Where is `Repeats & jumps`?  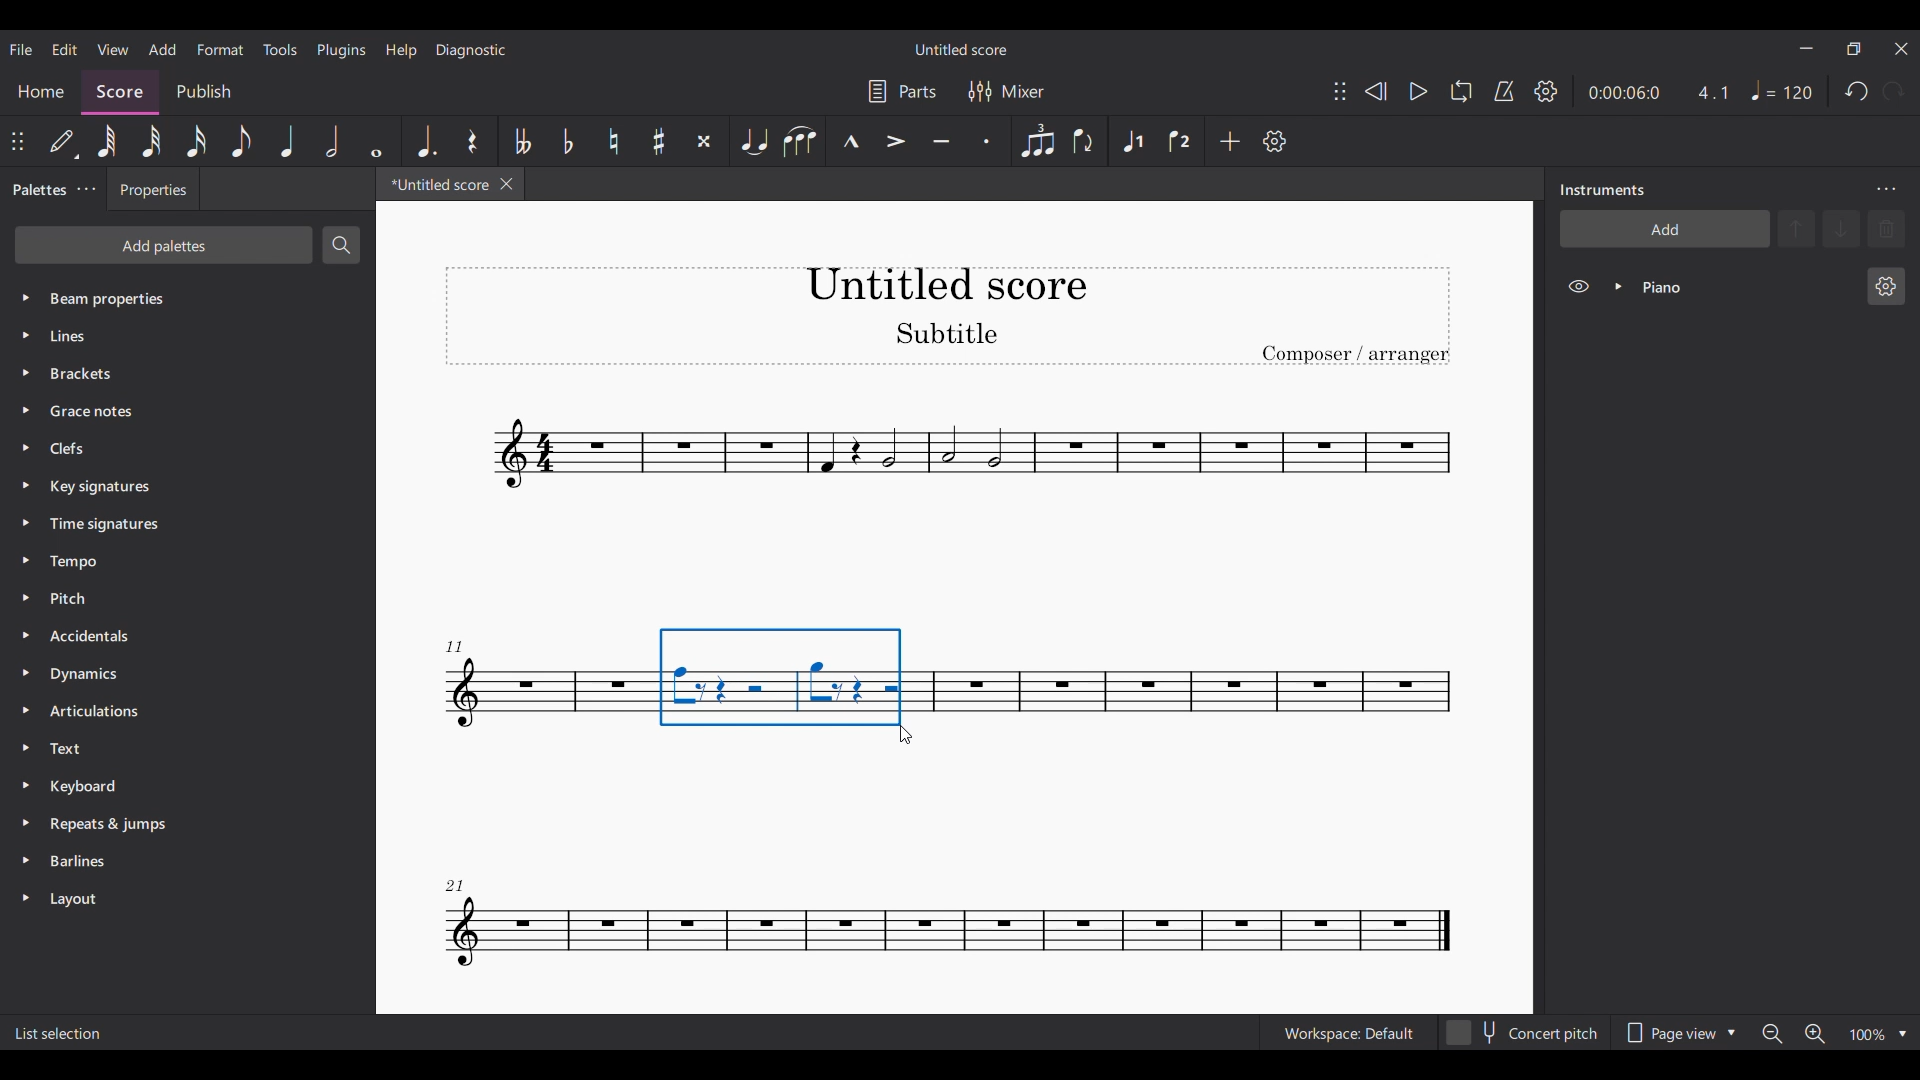
Repeats & jumps is located at coordinates (172, 823).